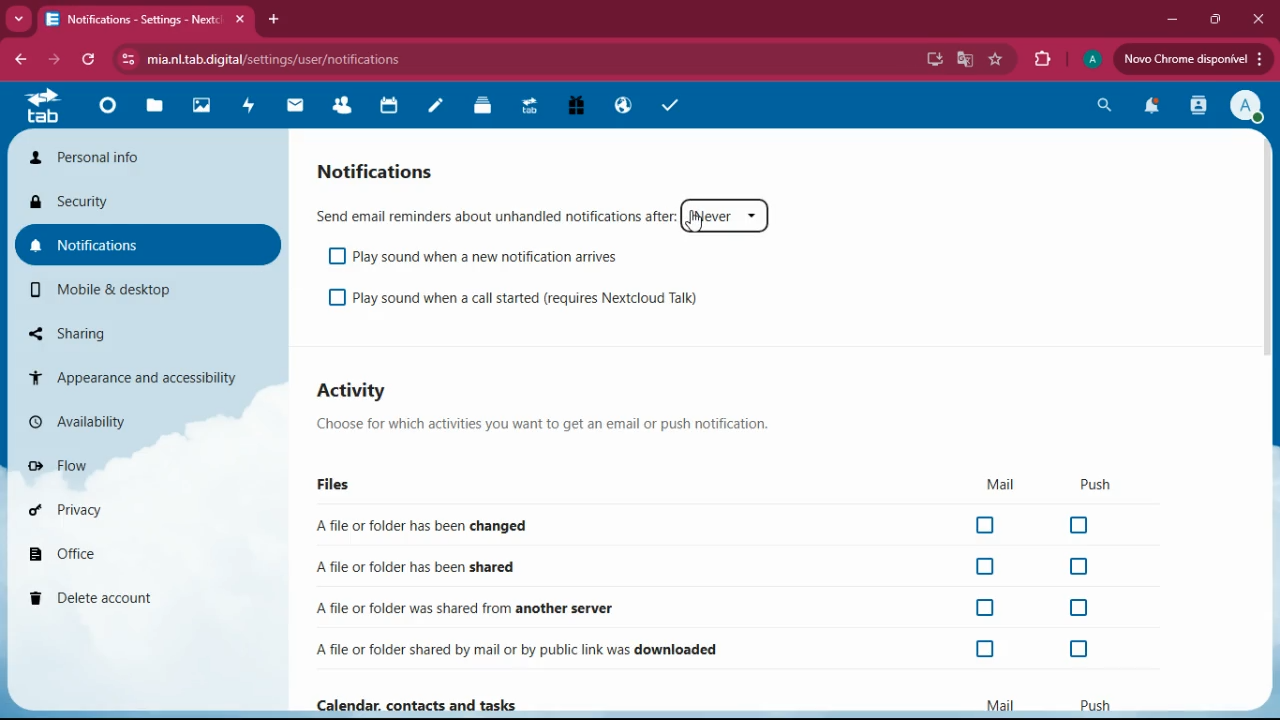  Describe the element at coordinates (421, 569) in the screenshot. I see `shared` at that location.